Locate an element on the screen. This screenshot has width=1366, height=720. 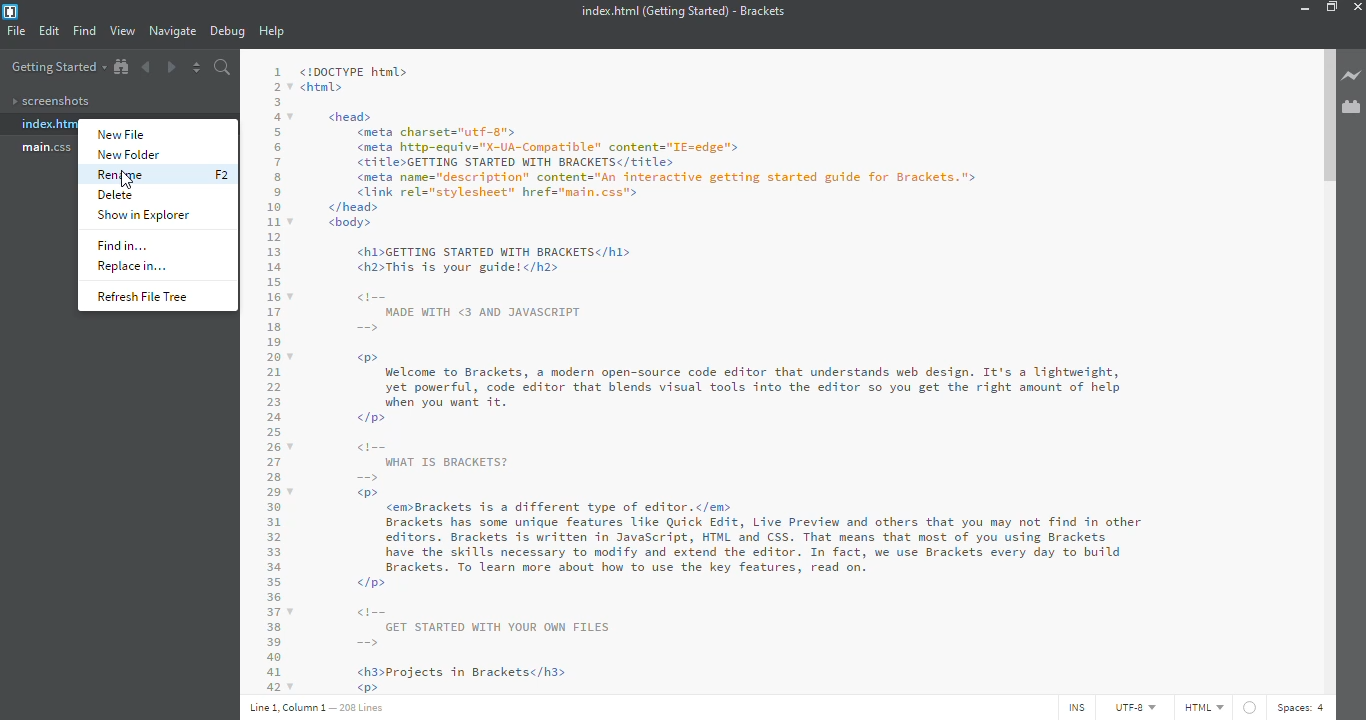
refresh file tree is located at coordinates (146, 296).